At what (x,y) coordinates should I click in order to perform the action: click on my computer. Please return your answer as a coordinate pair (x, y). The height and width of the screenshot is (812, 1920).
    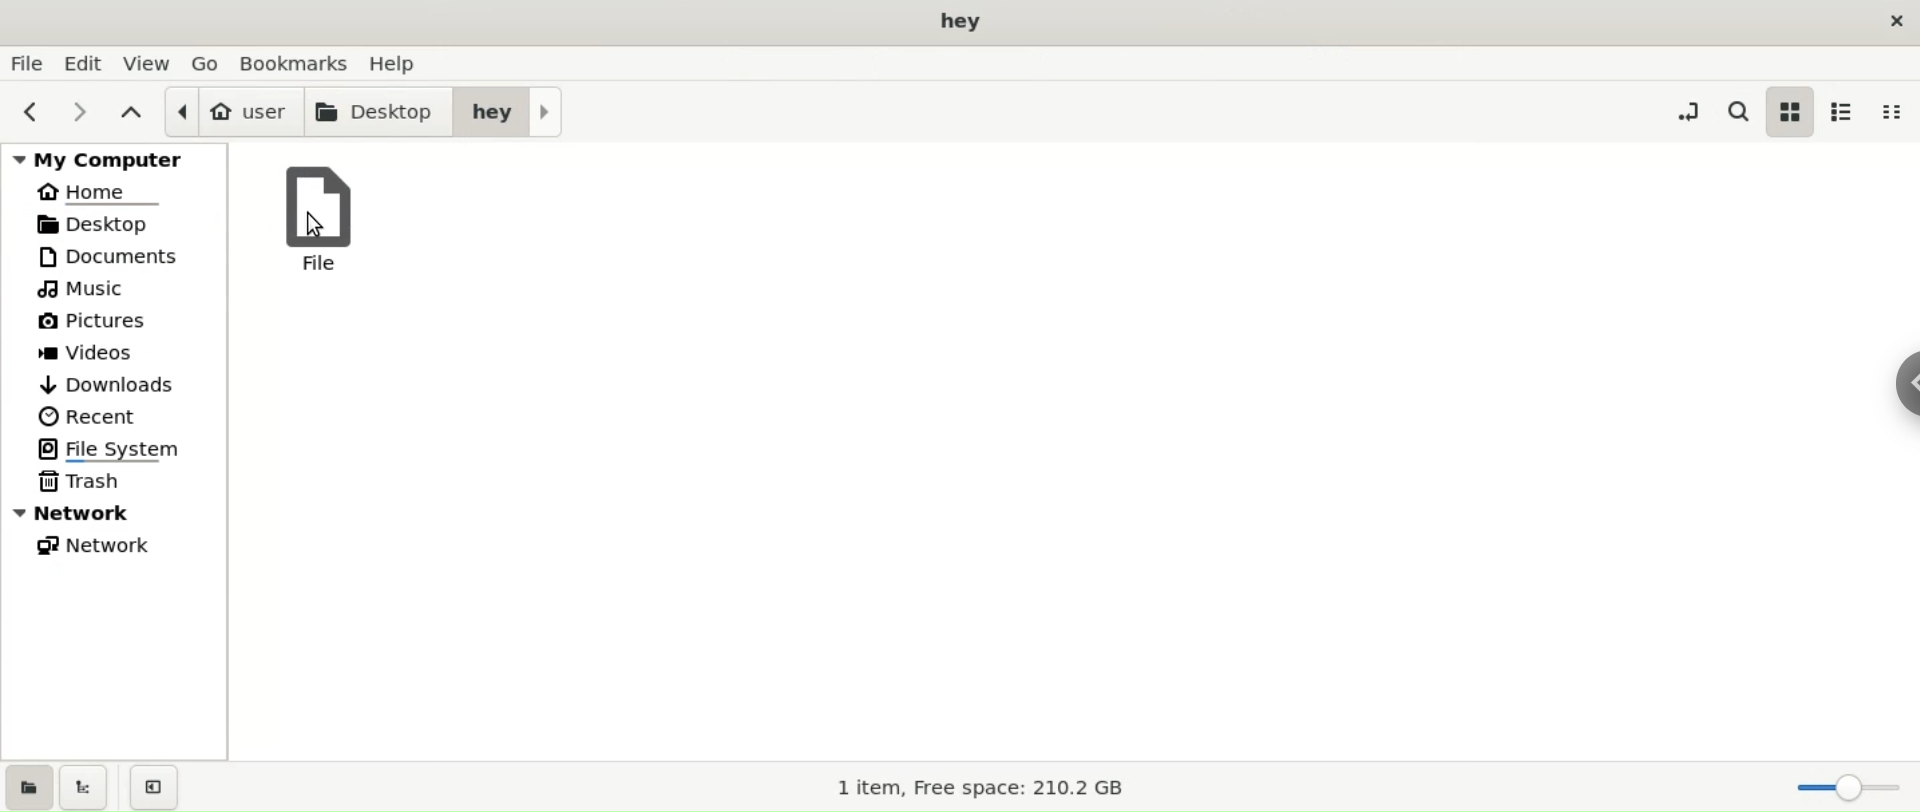
    Looking at the image, I should click on (114, 163).